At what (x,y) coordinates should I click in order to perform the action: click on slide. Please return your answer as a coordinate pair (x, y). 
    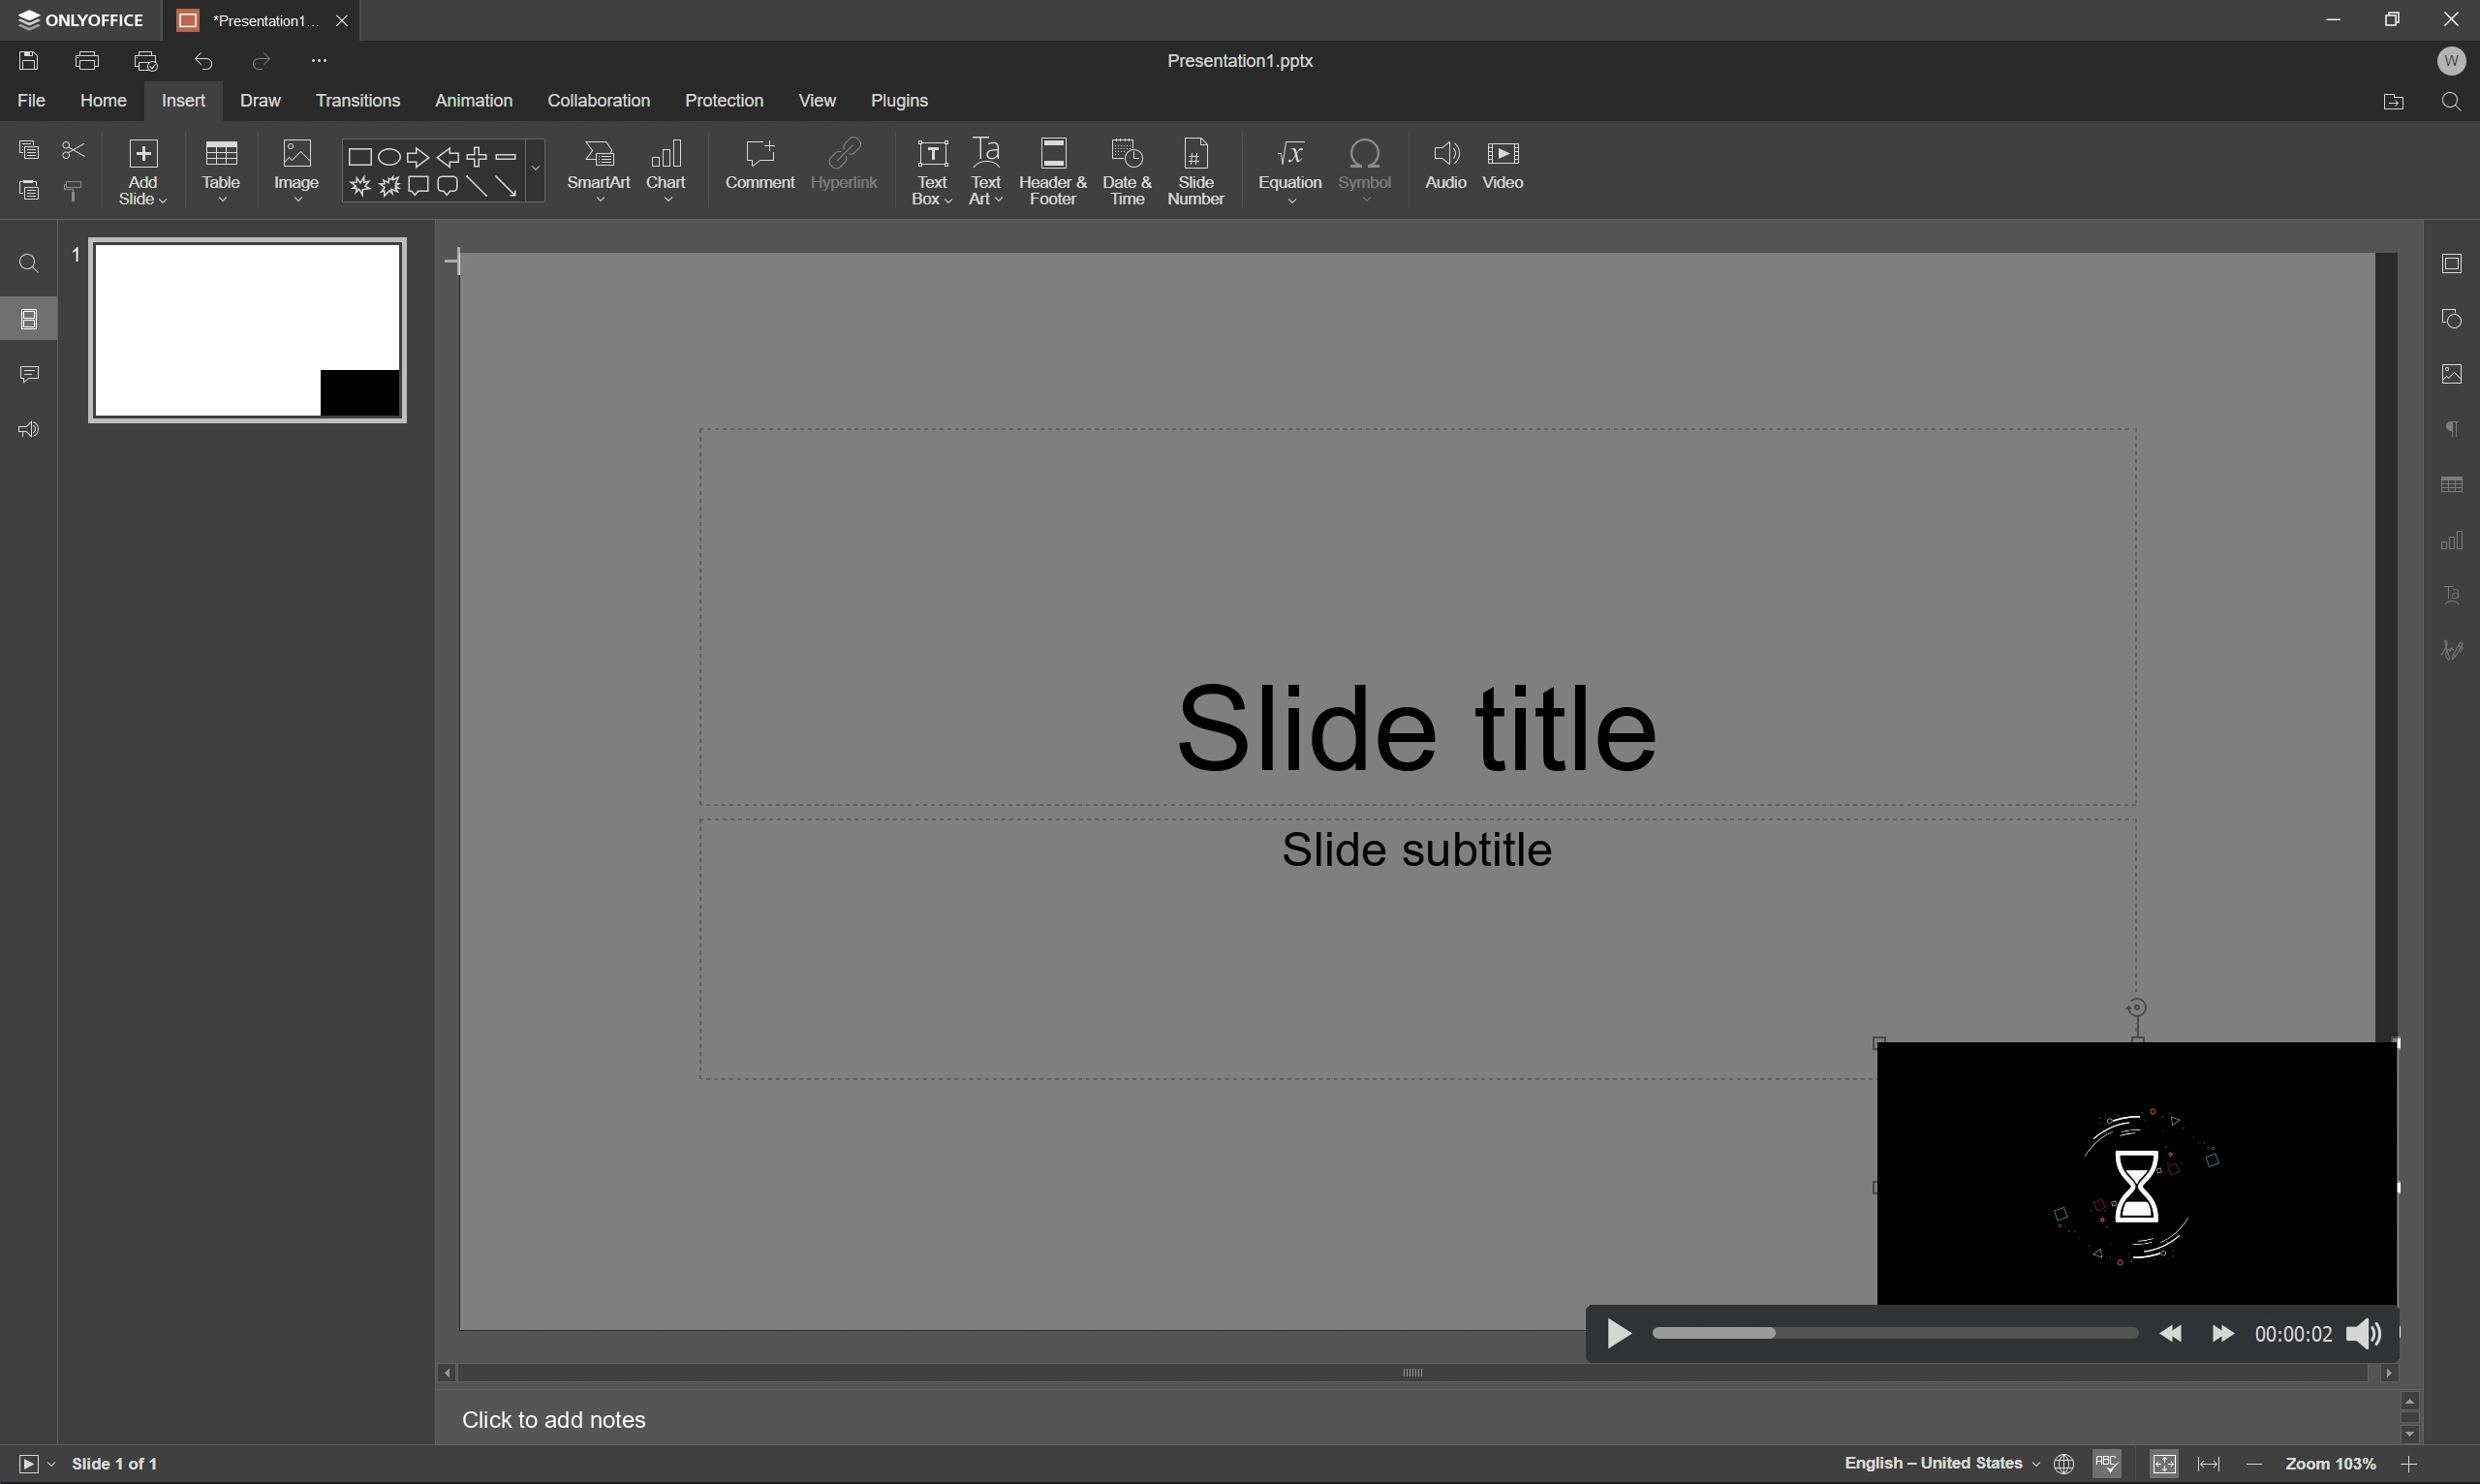
    Looking at the image, I should click on (247, 326).